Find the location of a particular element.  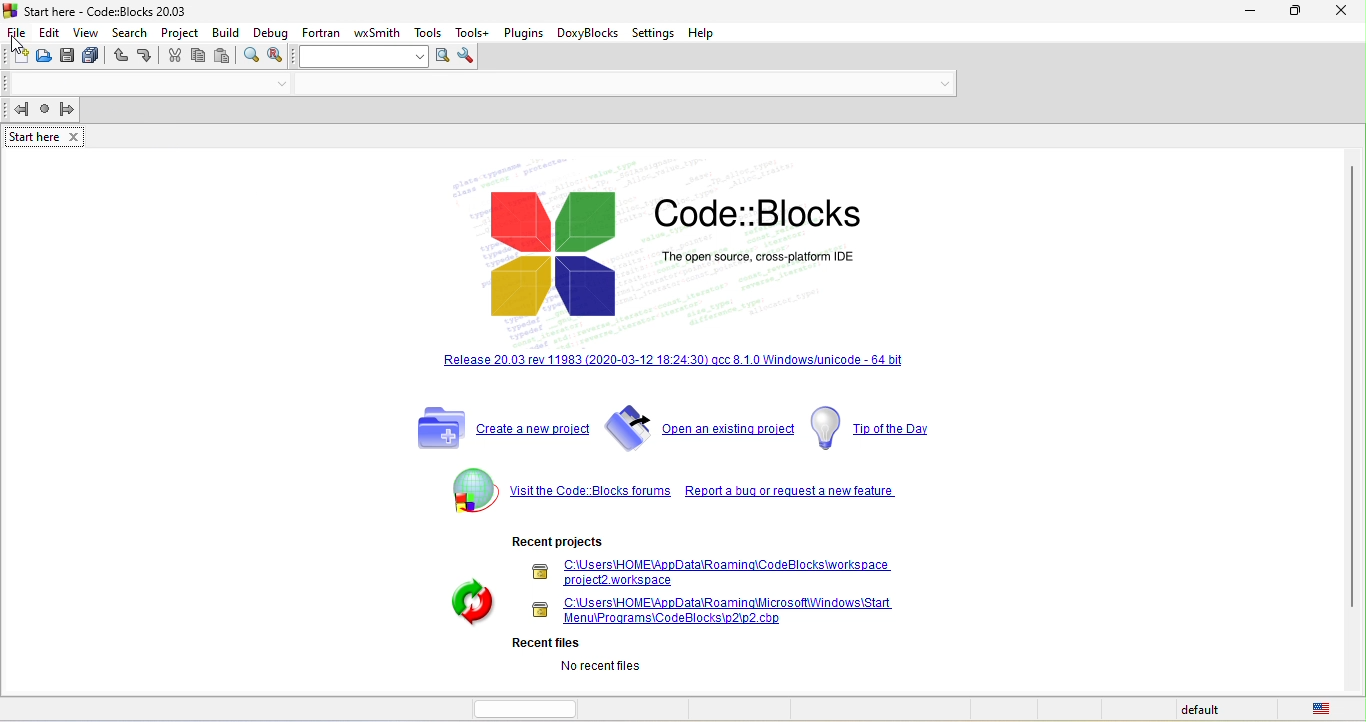

file is located at coordinates (17, 31).